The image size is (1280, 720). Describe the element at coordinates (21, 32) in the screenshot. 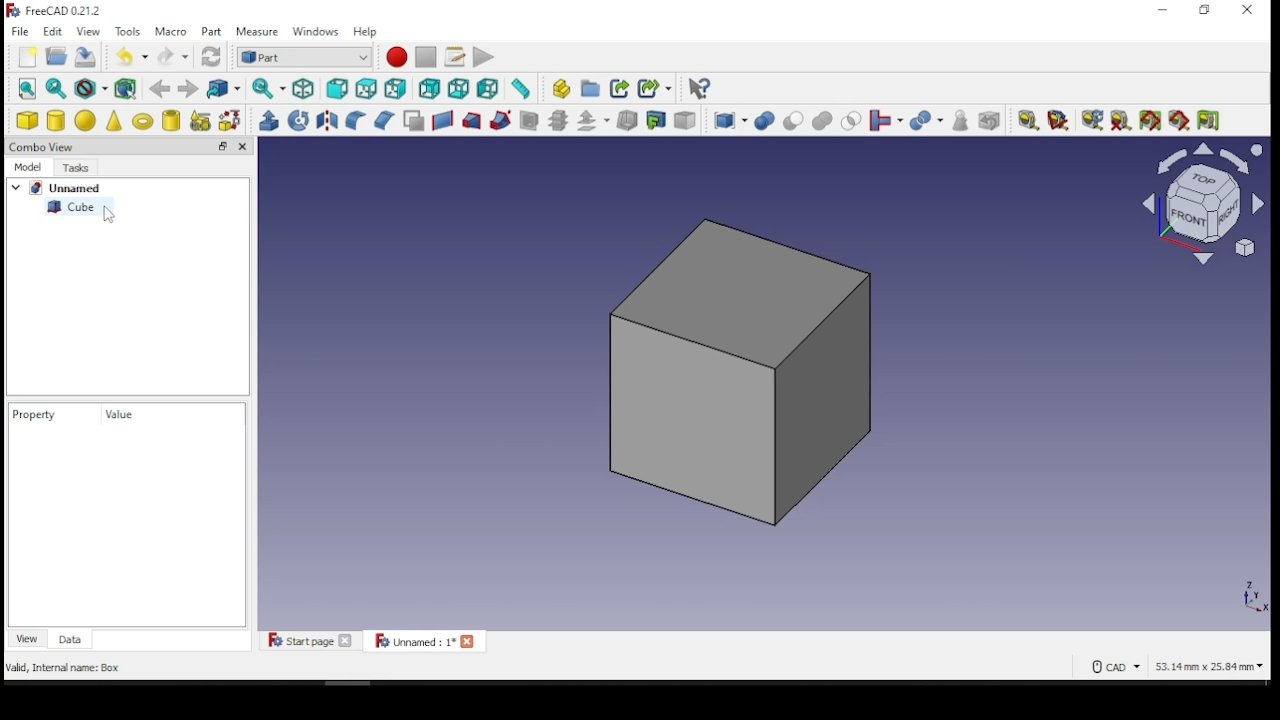

I see `file` at that location.